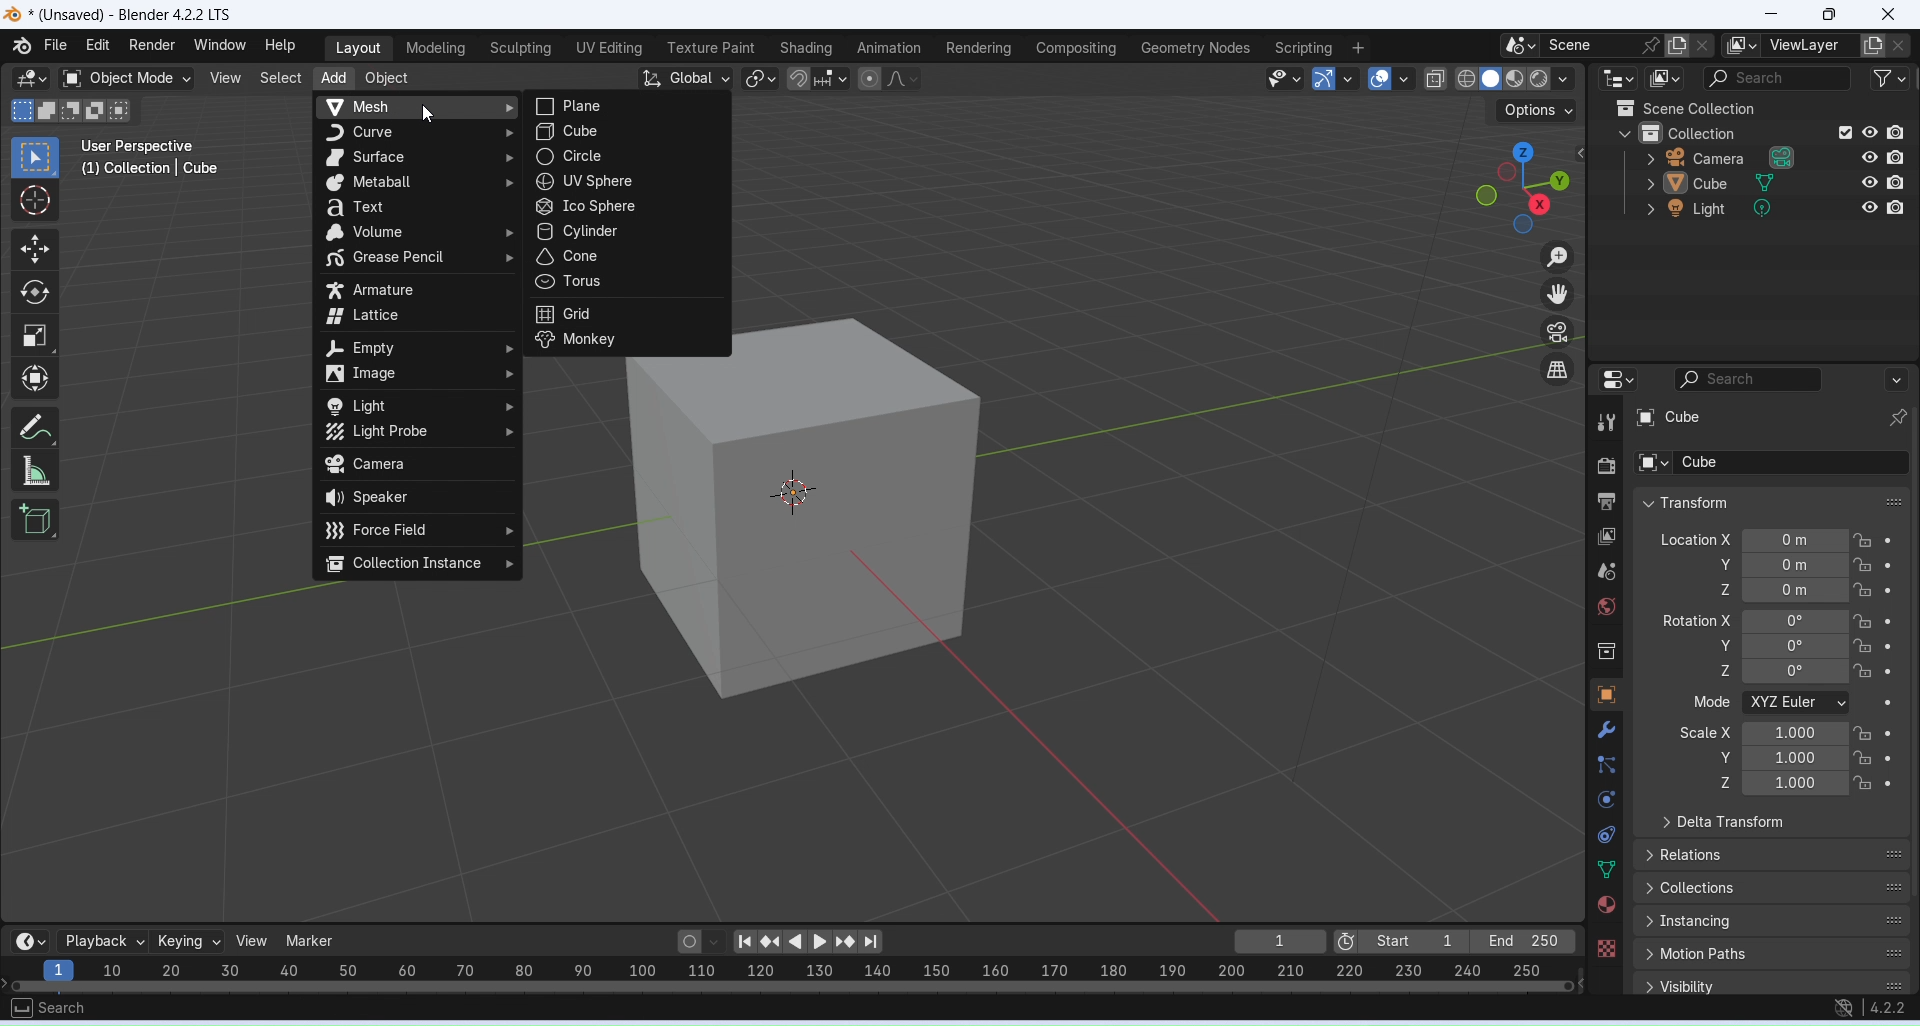 The height and width of the screenshot is (1026, 1920). I want to click on Close, so click(1891, 15).